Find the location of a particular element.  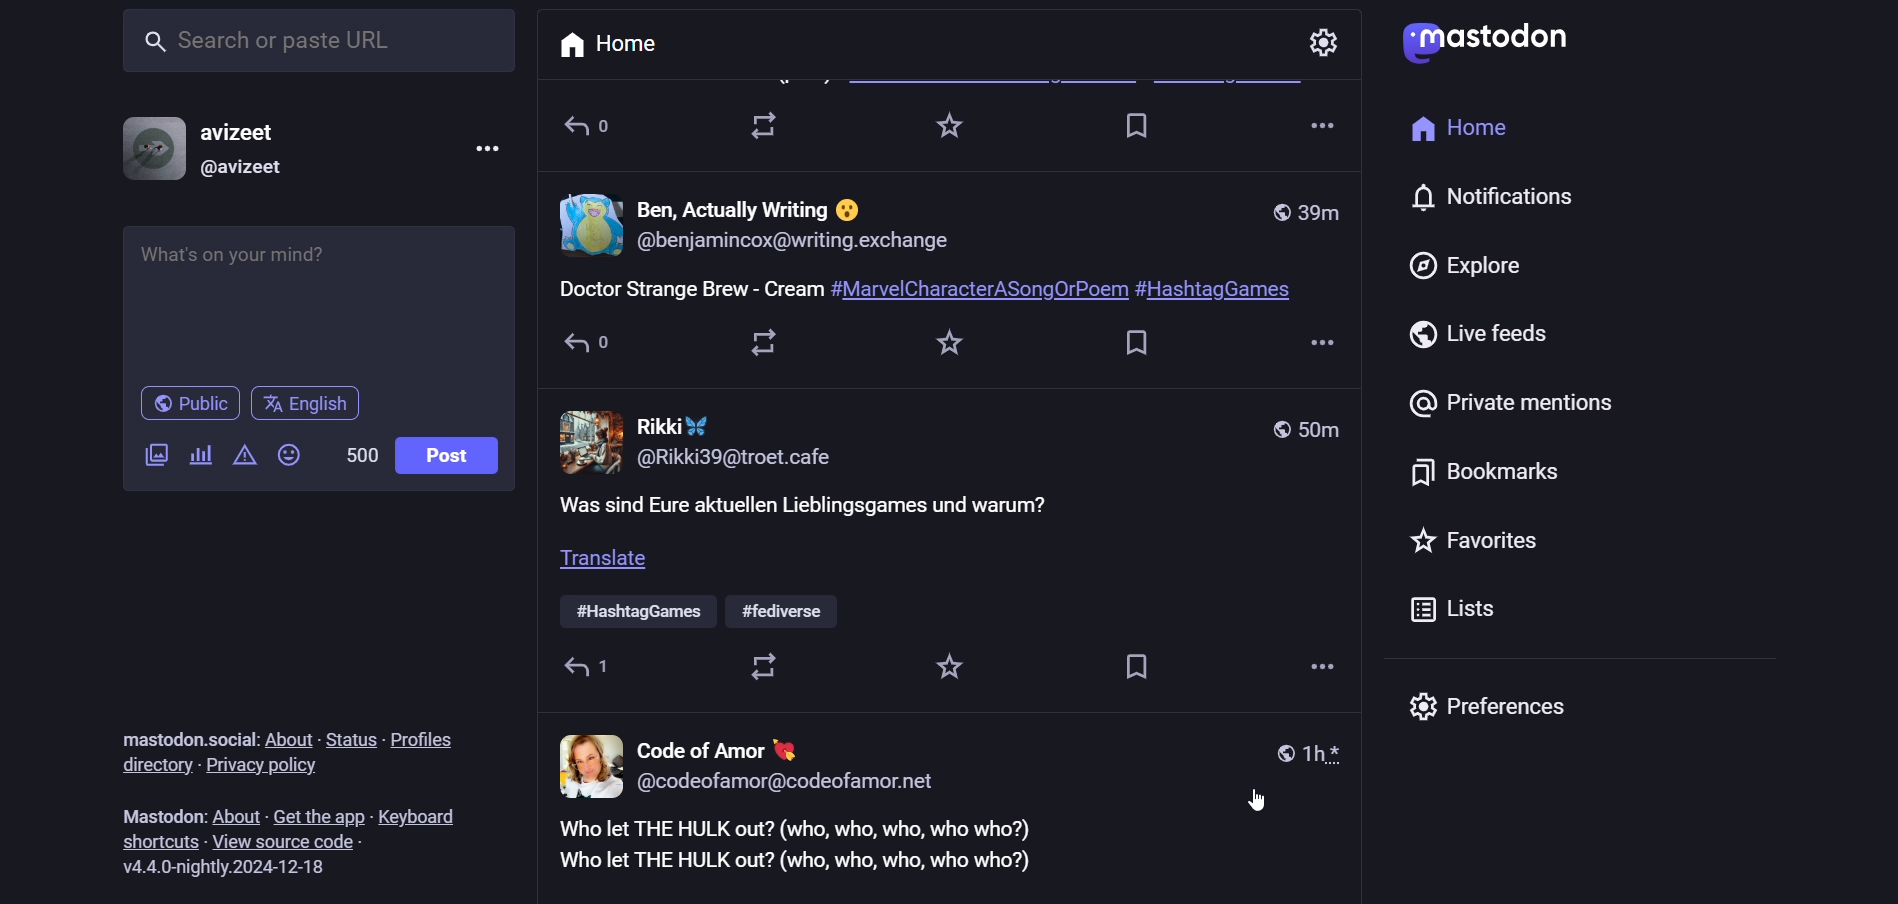

text is located at coordinates (155, 815).